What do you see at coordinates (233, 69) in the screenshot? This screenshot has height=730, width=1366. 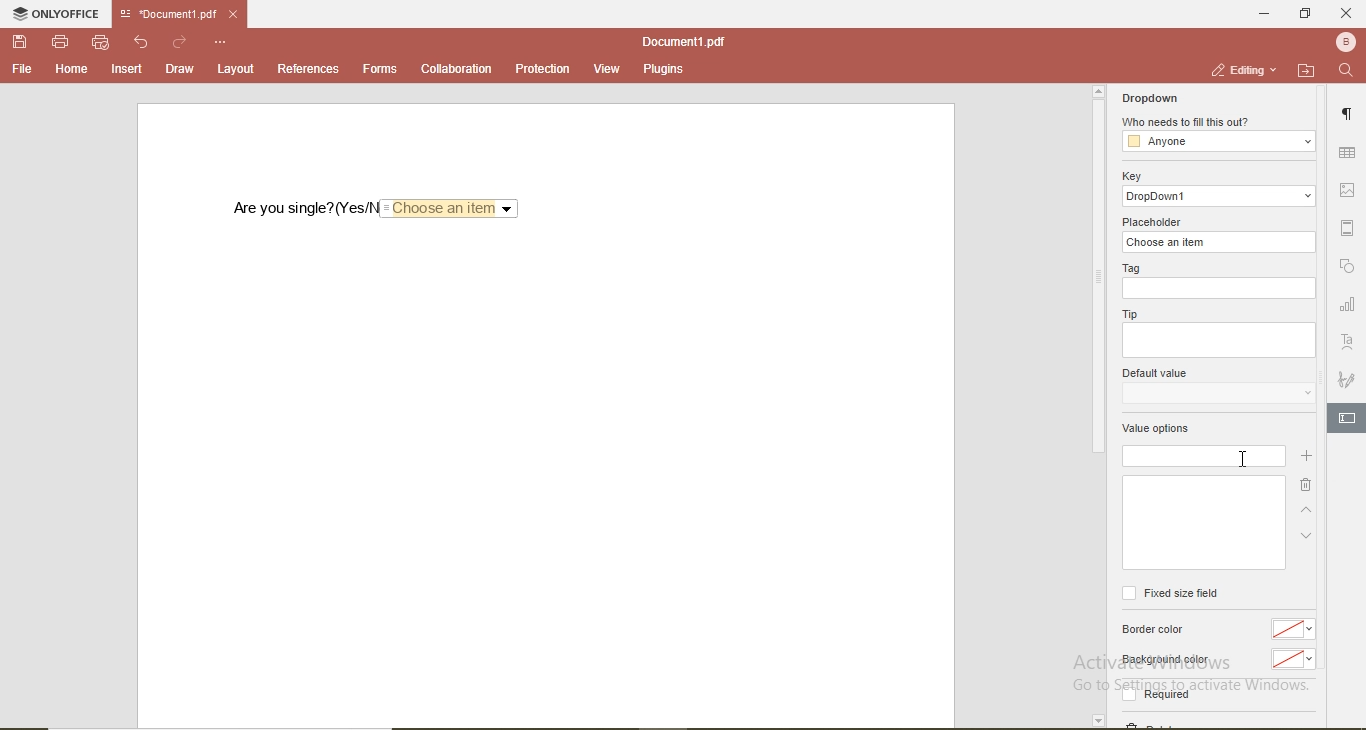 I see `layout` at bounding box center [233, 69].